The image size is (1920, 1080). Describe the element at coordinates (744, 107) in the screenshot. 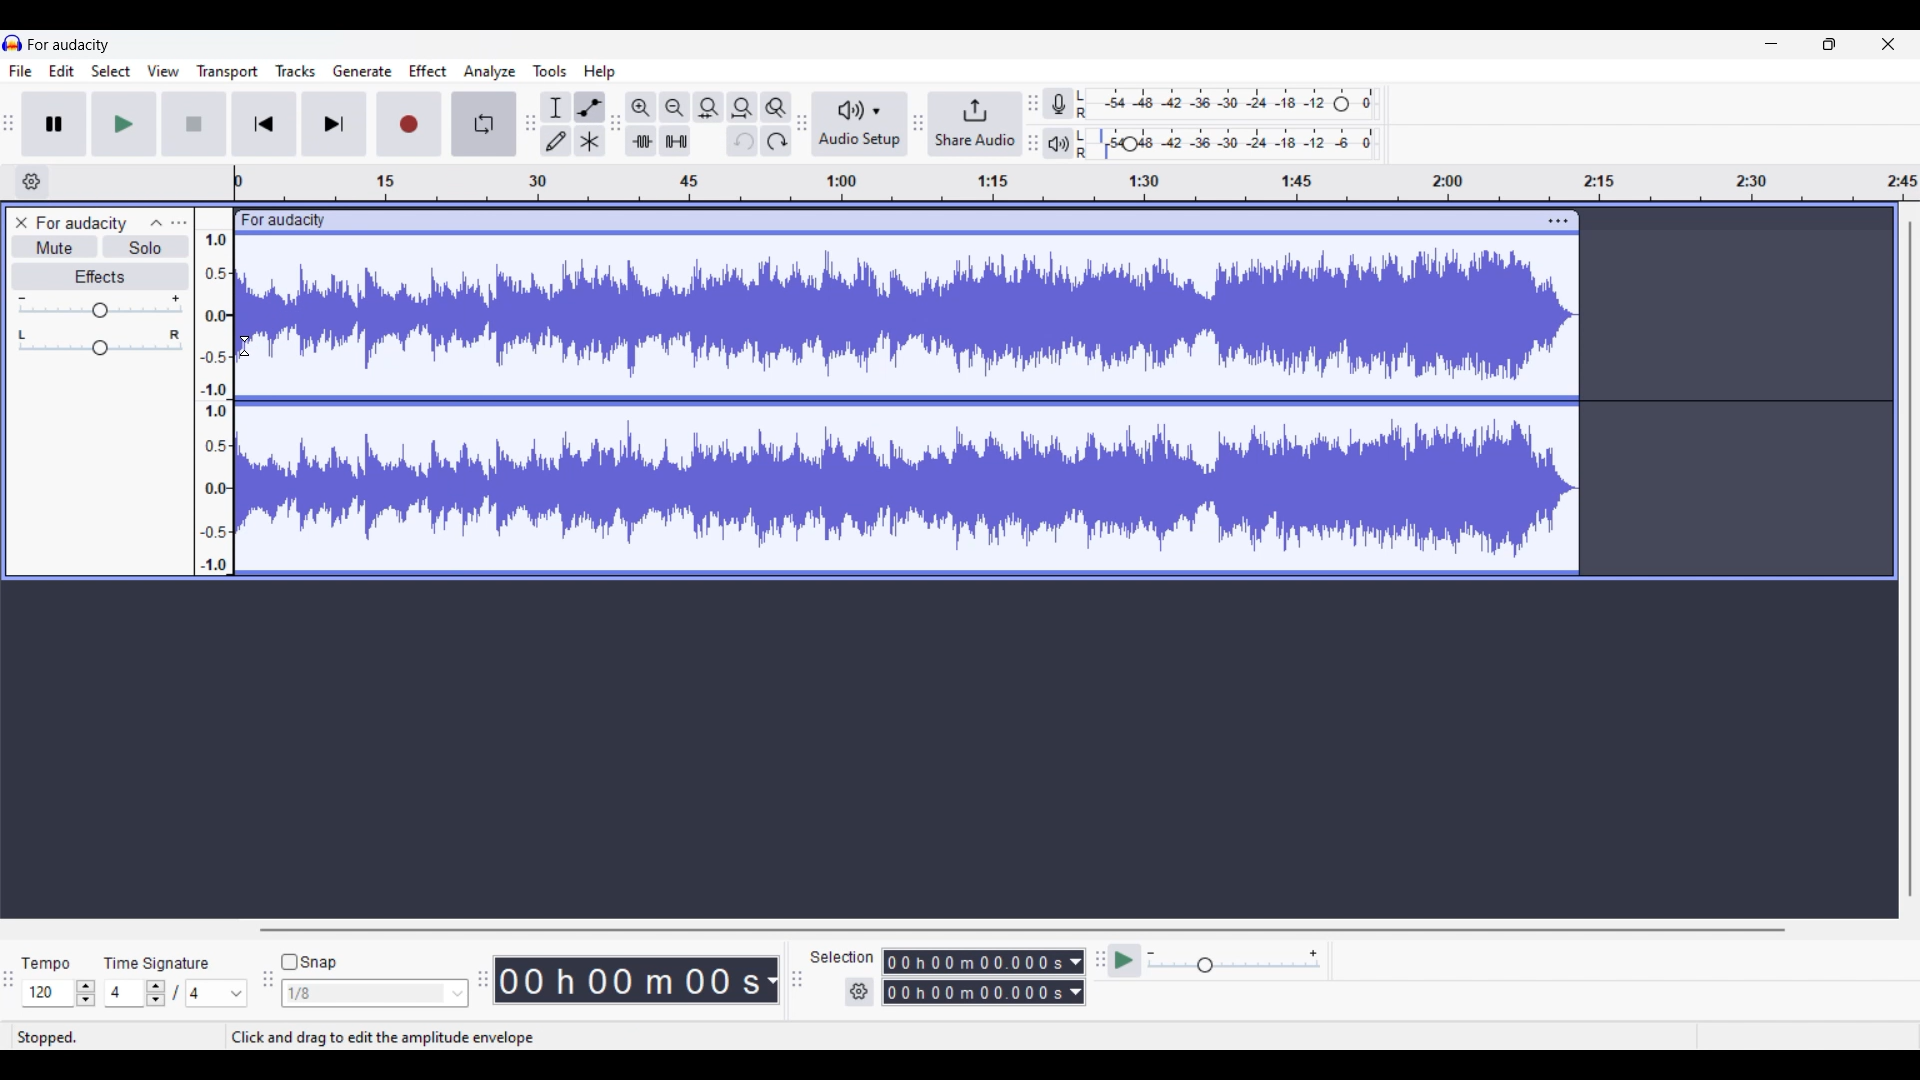

I see `Fit project to width` at that location.